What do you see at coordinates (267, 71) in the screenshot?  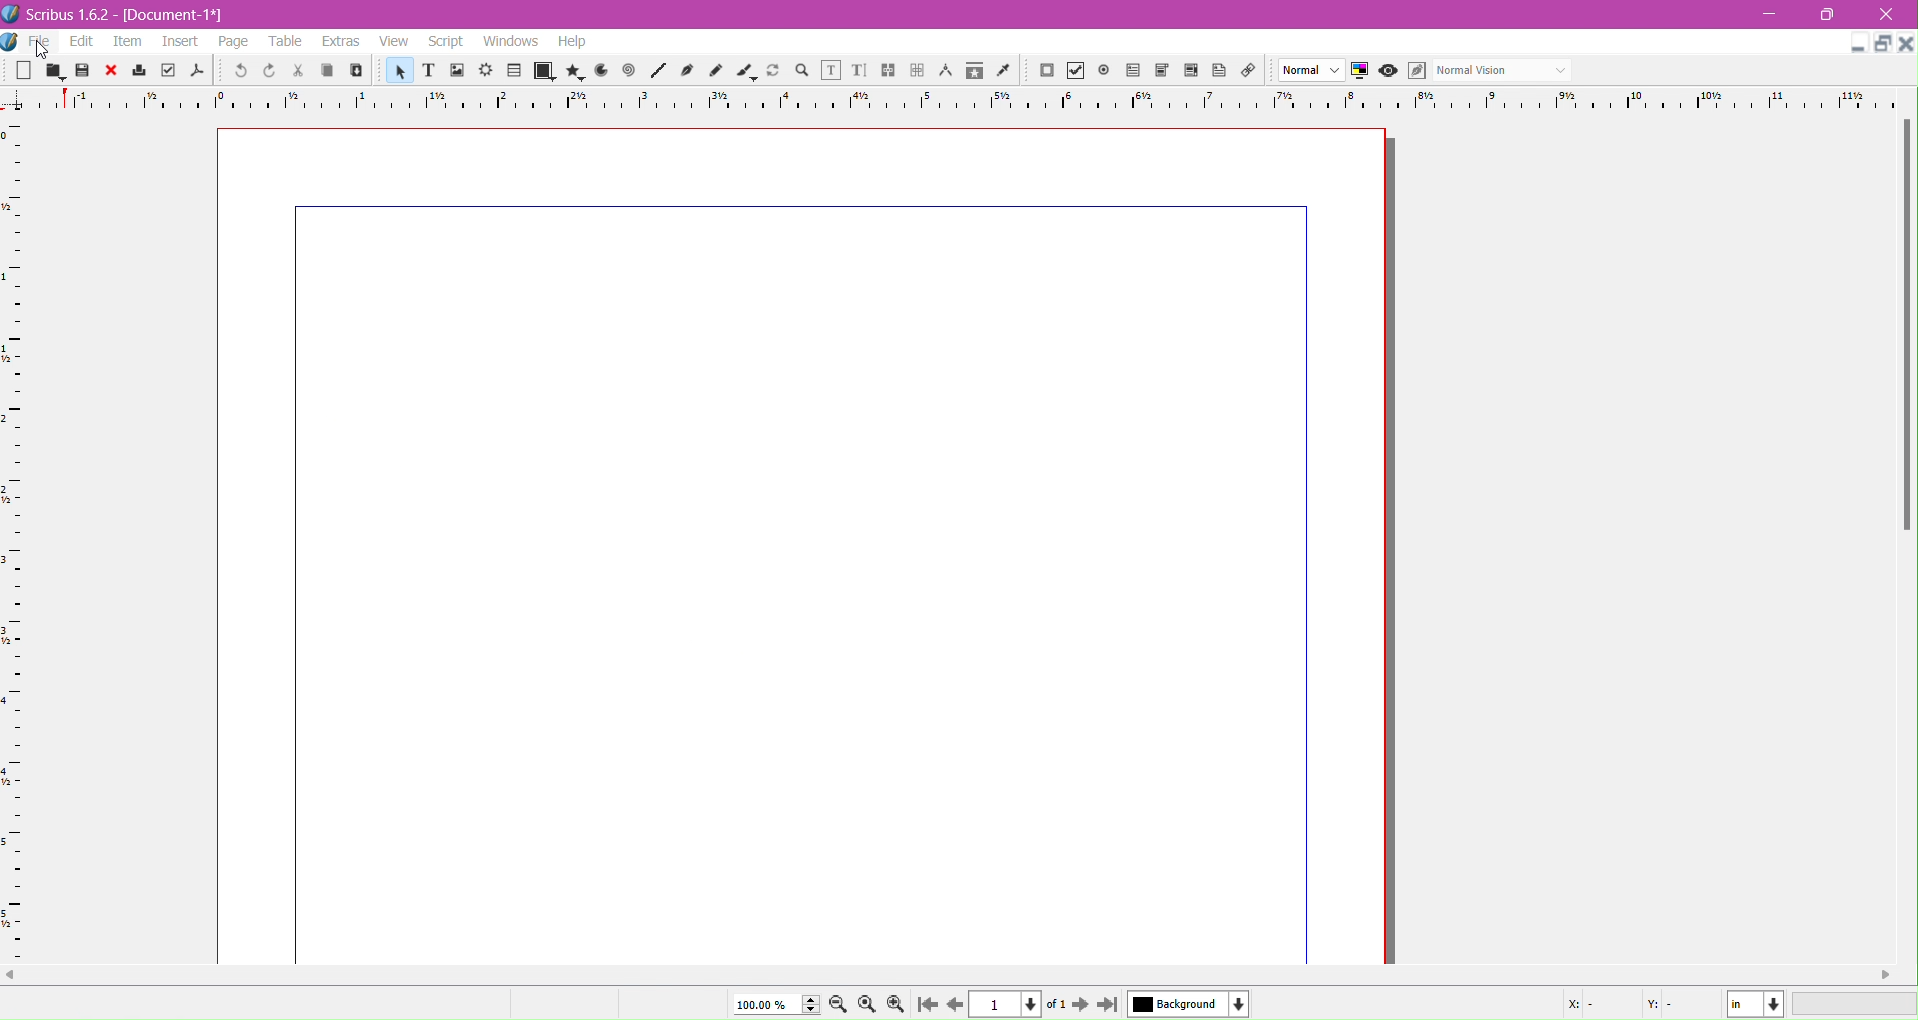 I see `redo` at bounding box center [267, 71].